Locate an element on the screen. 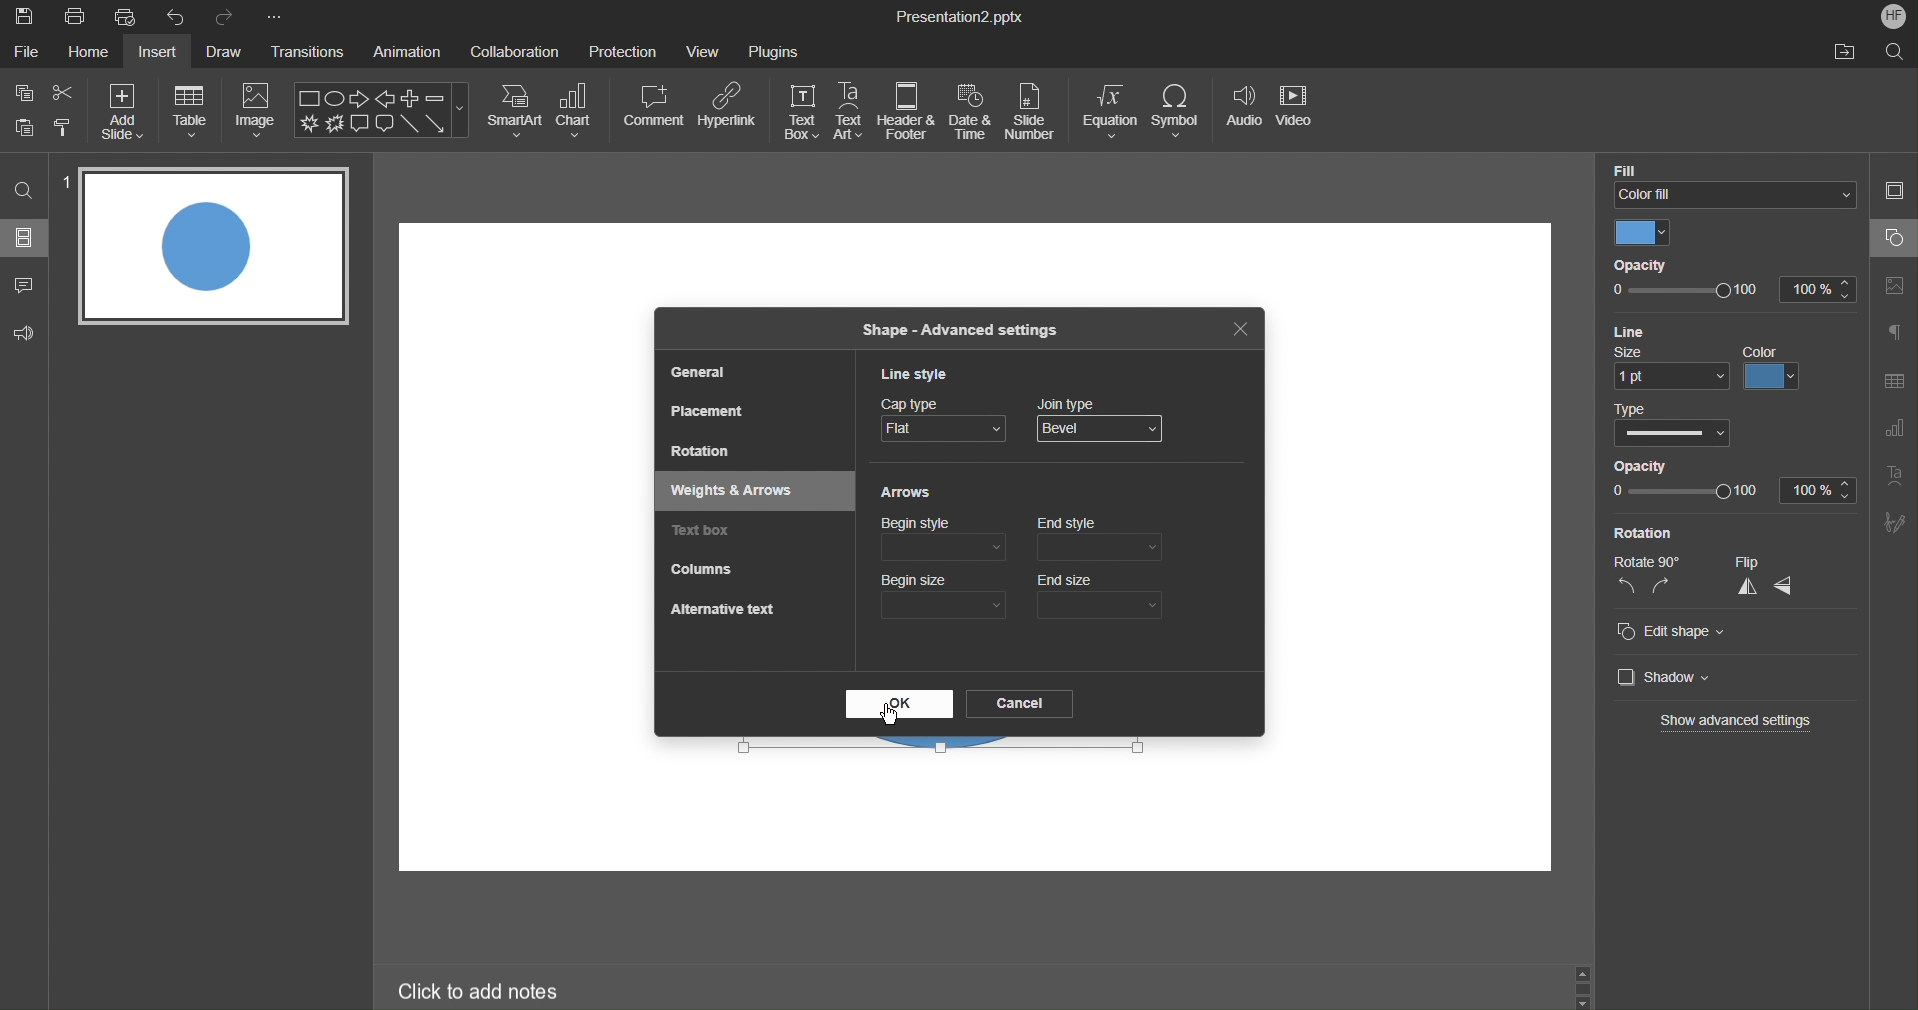 The width and height of the screenshot is (1918, 1010). Open File Location is located at coordinates (1844, 53).